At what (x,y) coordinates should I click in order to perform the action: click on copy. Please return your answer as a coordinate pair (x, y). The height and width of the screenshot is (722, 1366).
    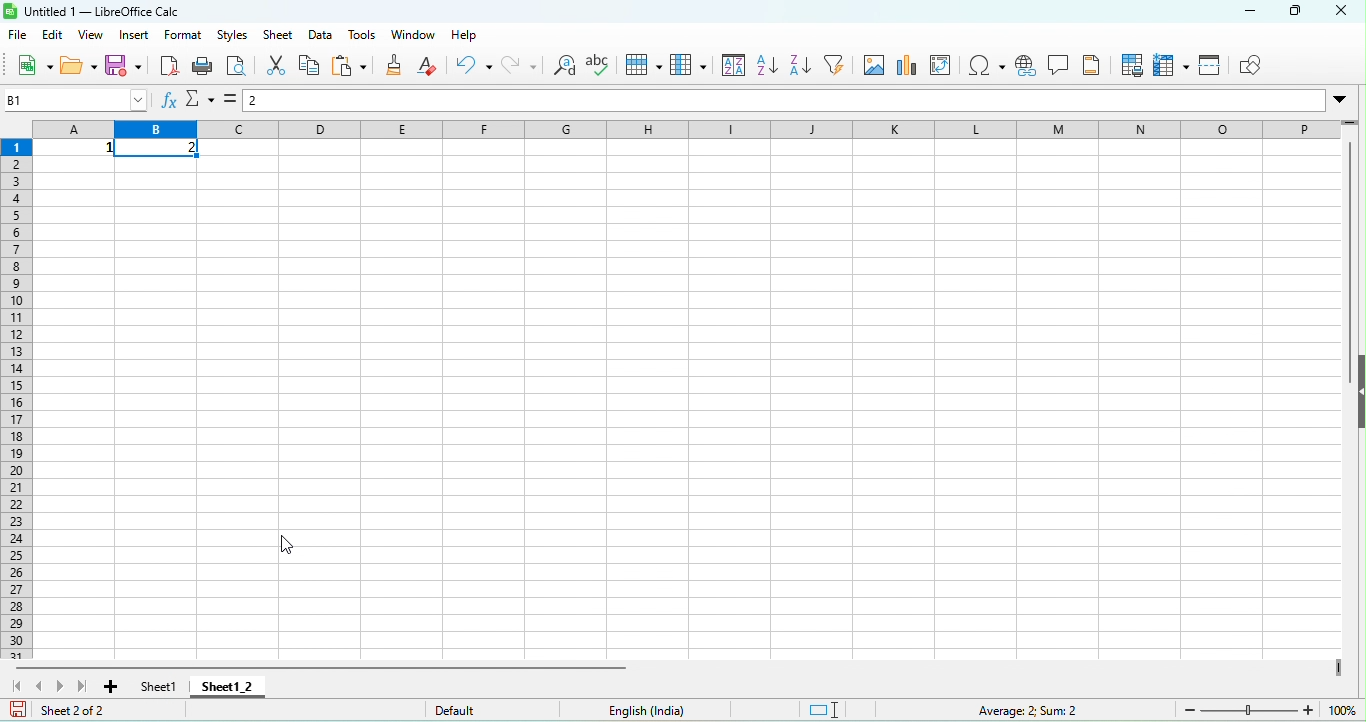
    Looking at the image, I should click on (308, 66).